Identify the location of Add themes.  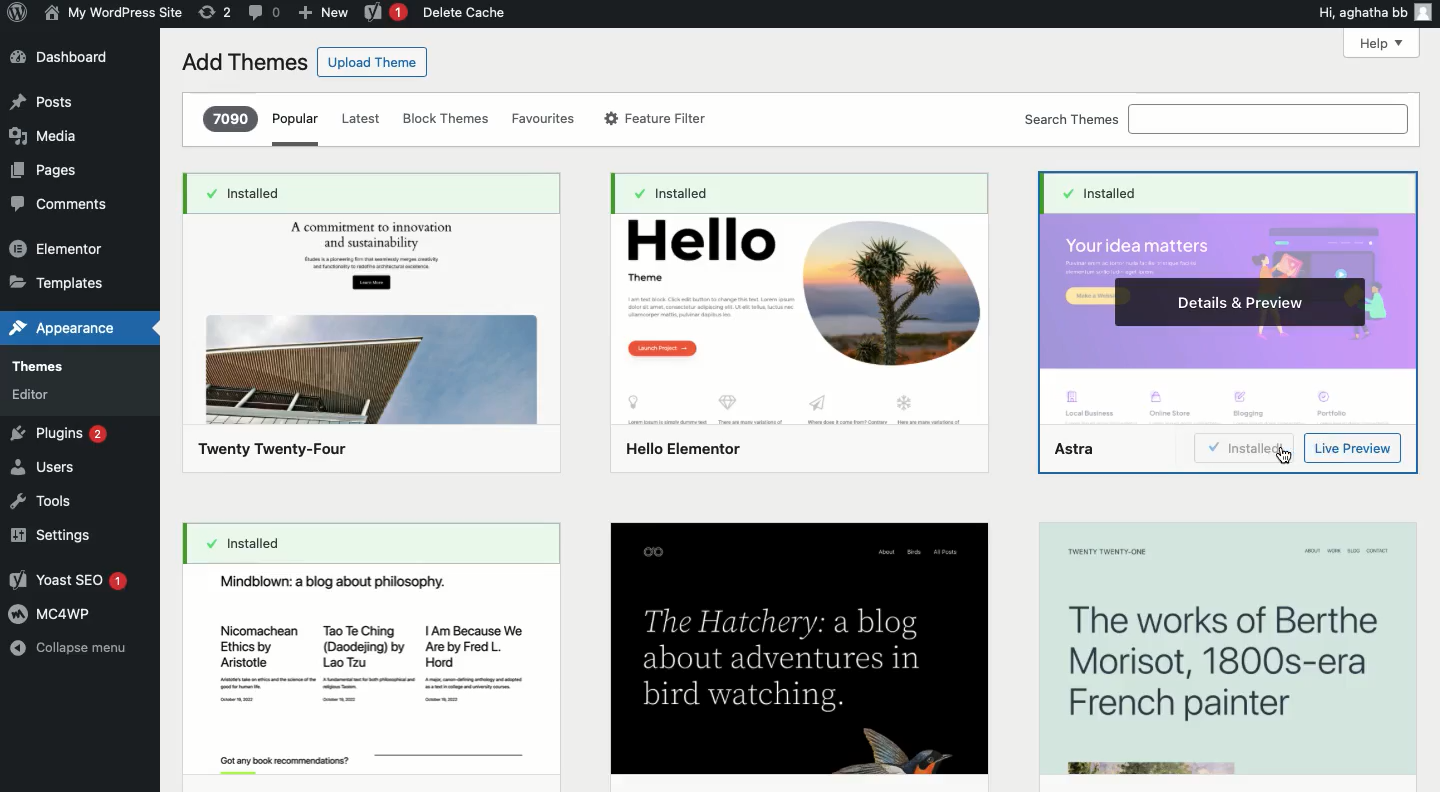
(241, 62).